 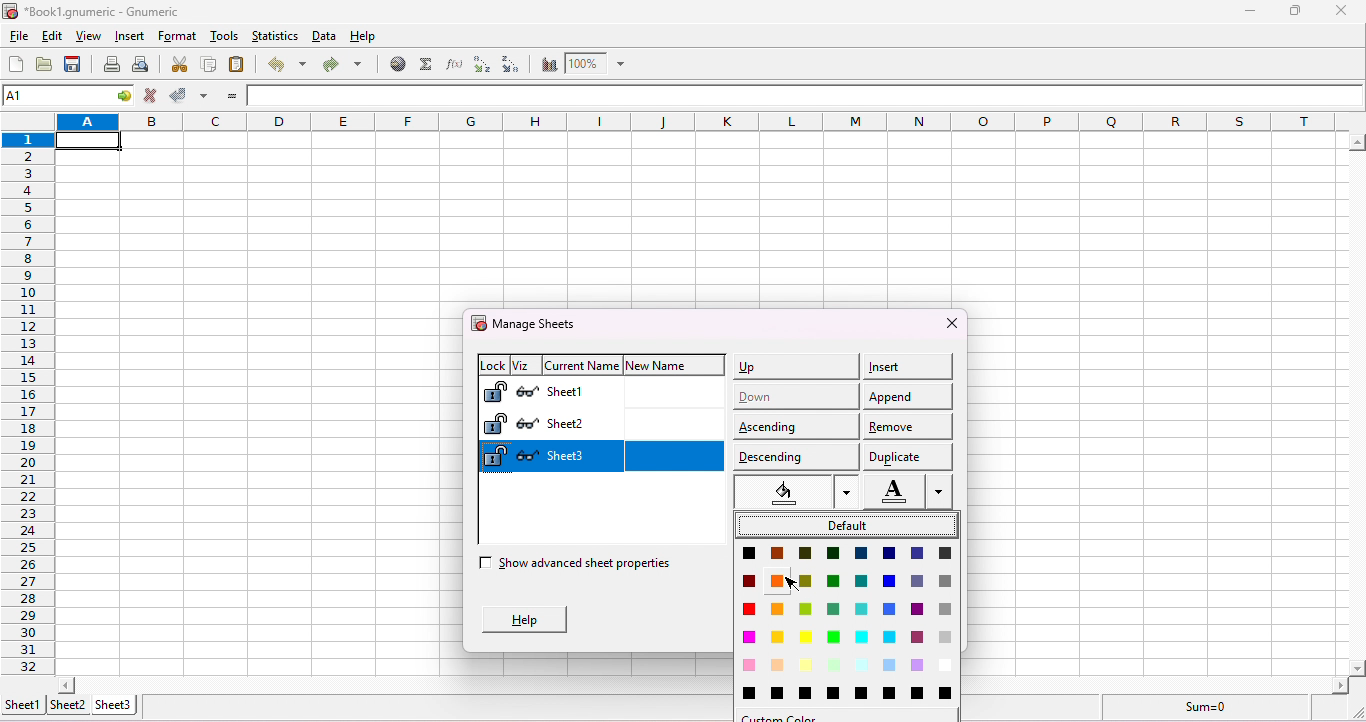 What do you see at coordinates (1221, 710) in the screenshot?
I see `sum =0` at bounding box center [1221, 710].